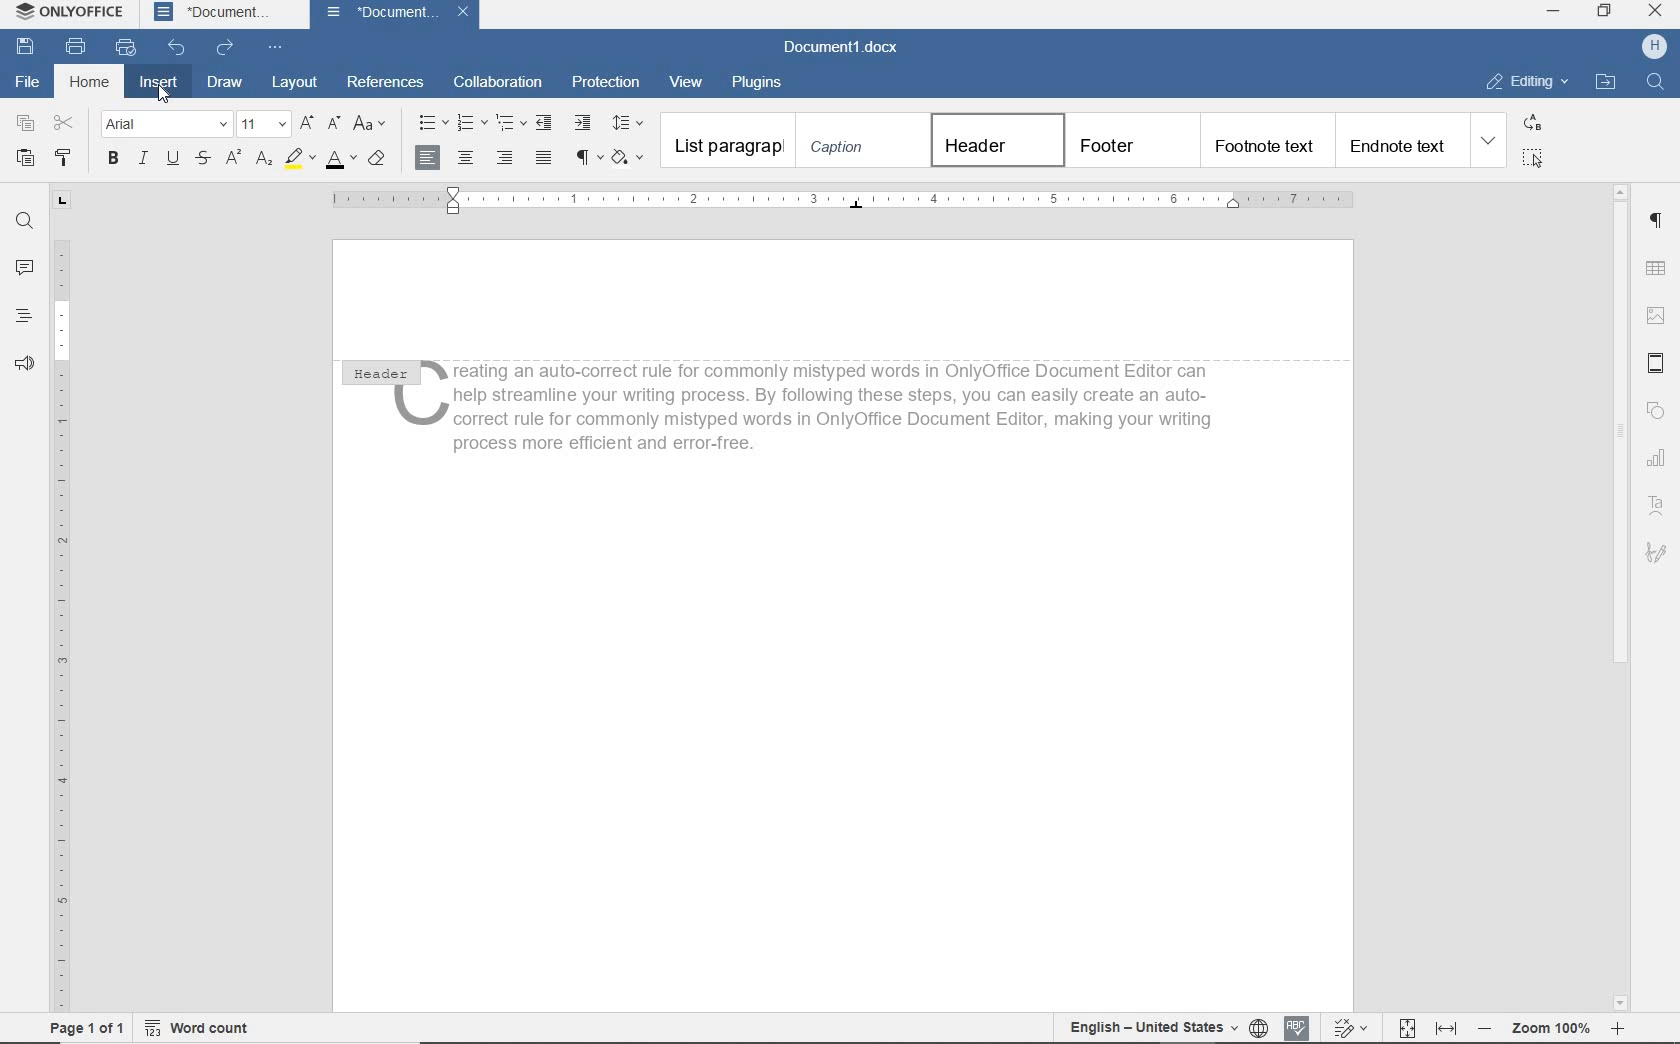 The image size is (1680, 1044). Describe the element at coordinates (588, 158) in the screenshot. I see `NONPRINTING CHARACTERS` at that location.